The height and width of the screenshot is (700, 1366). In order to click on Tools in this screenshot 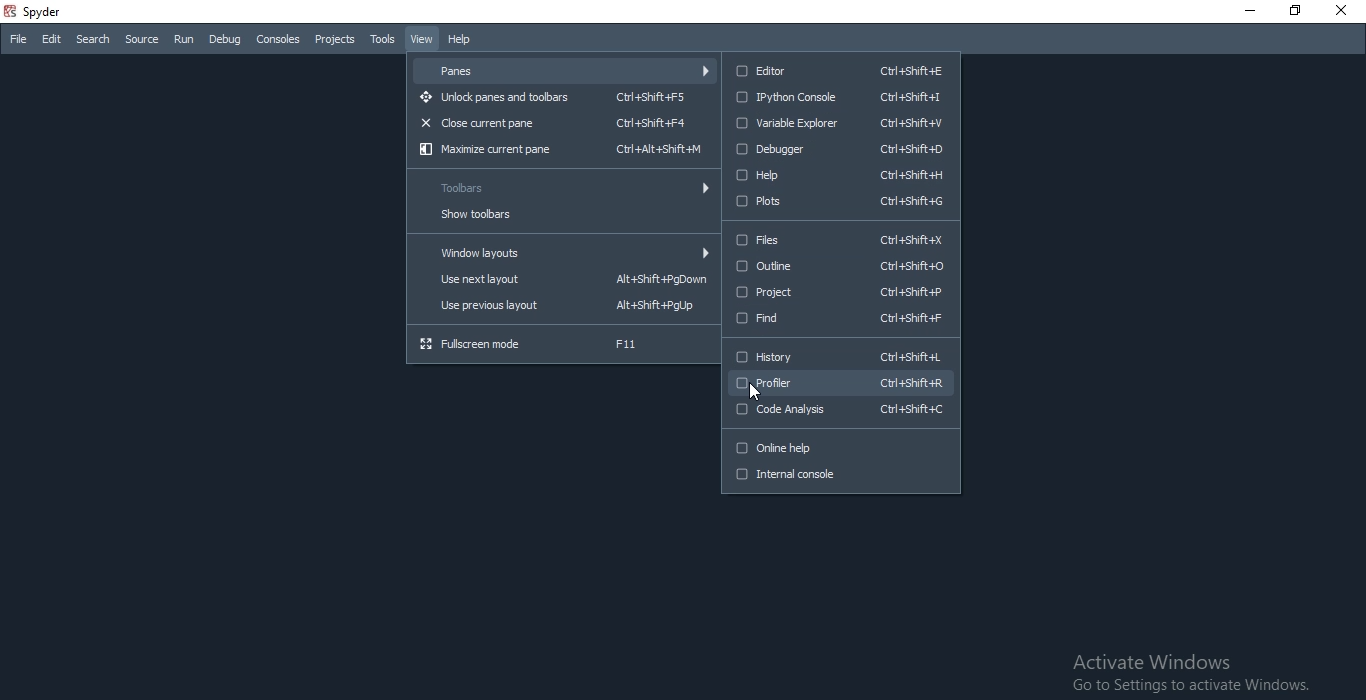, I will do `click(384, 38)`.